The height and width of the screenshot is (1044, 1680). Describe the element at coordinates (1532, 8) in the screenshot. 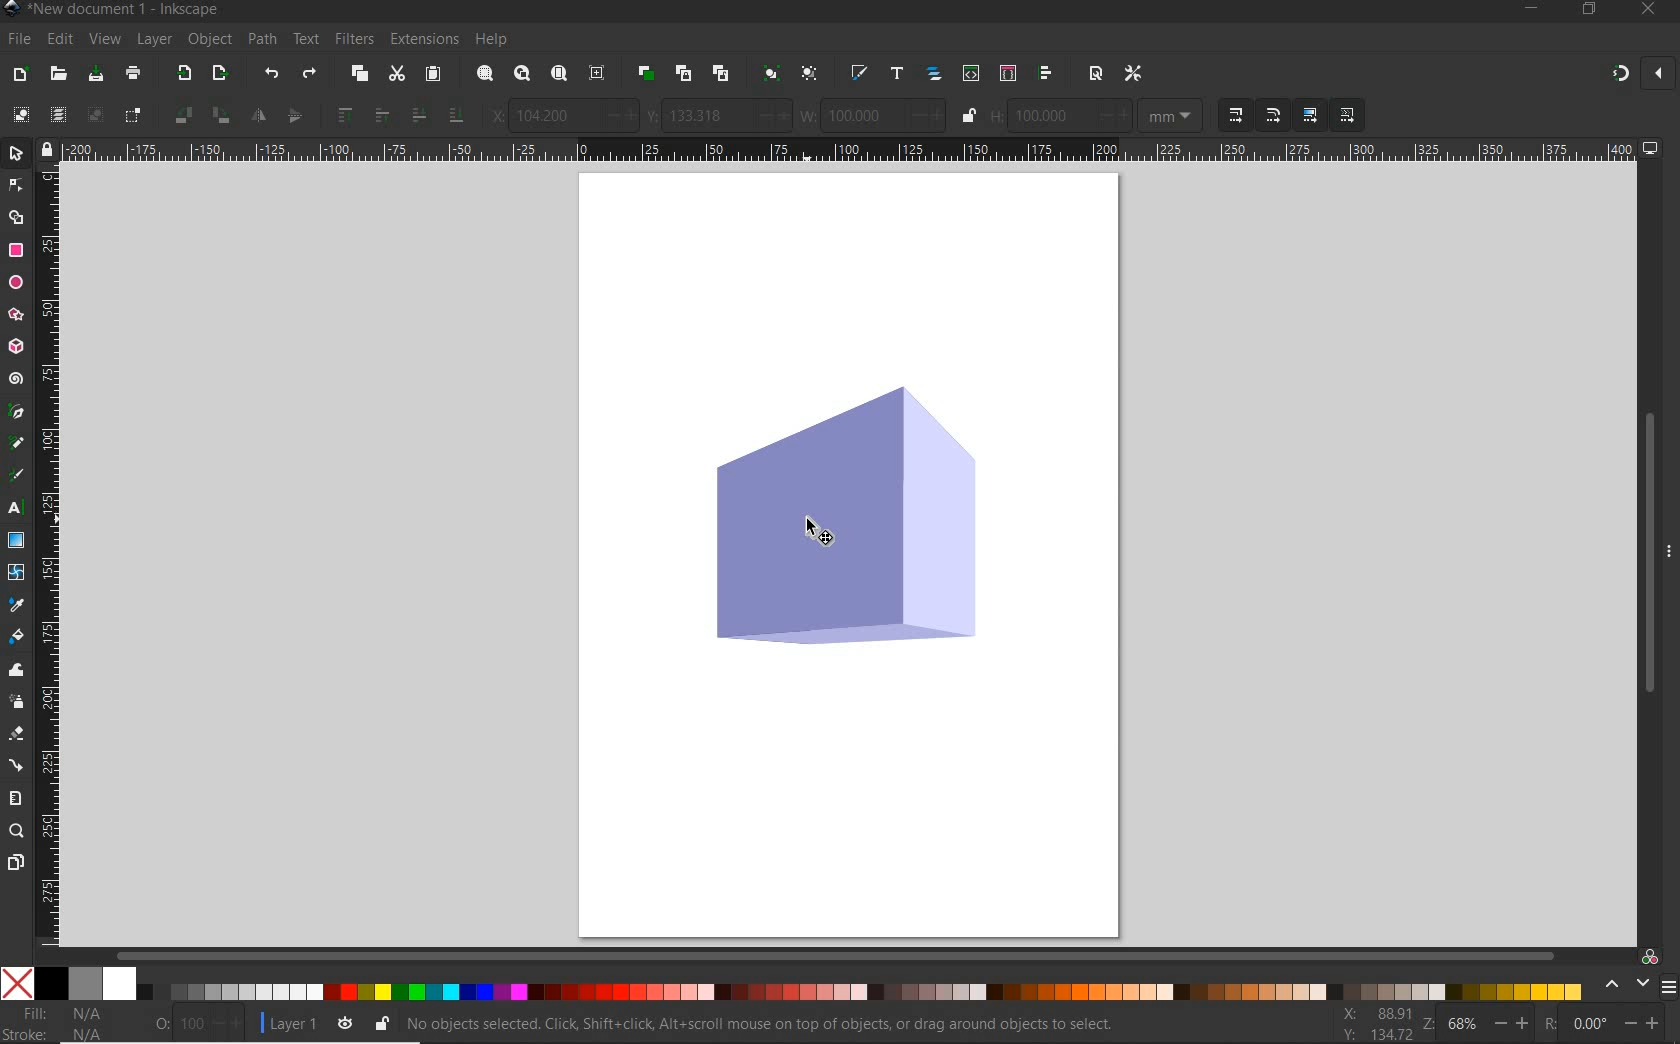

I see `MINIMIZE` at that location.